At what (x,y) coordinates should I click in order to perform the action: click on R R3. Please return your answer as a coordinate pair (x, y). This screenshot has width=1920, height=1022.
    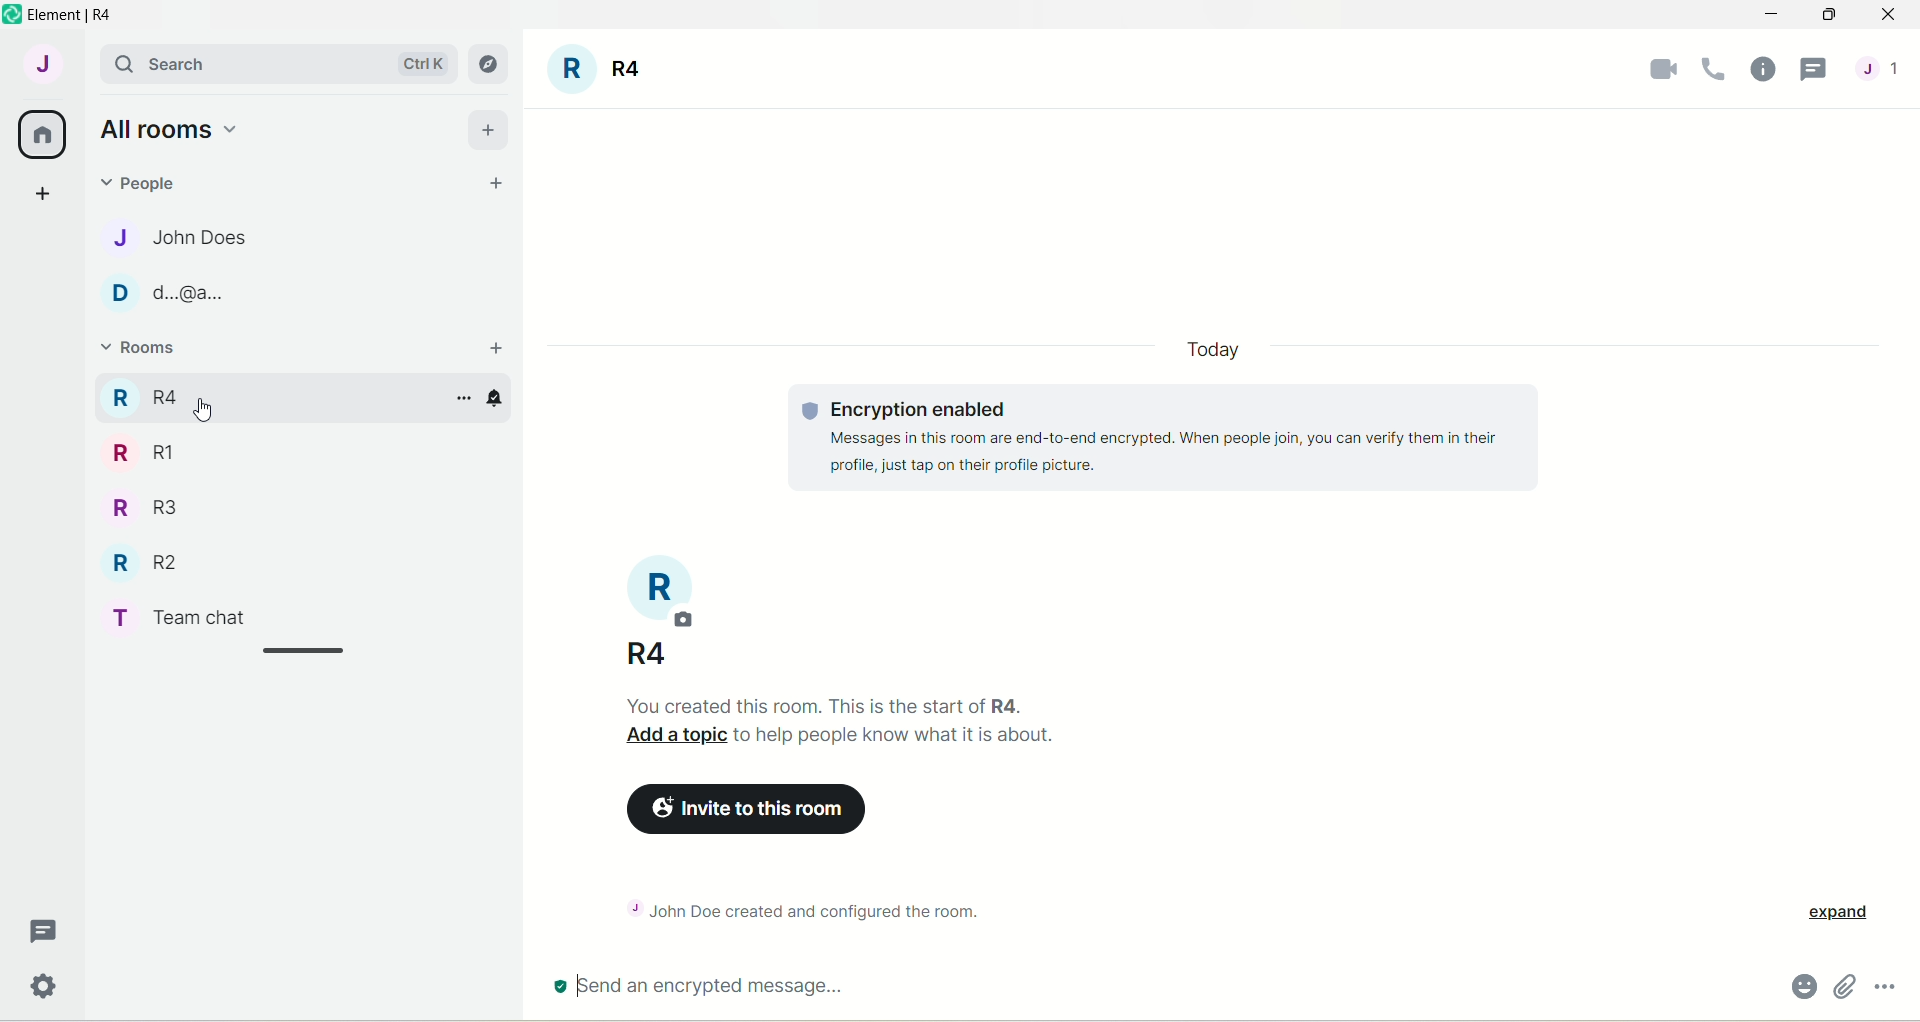
    Looking at the image, I should click on (139, 505).